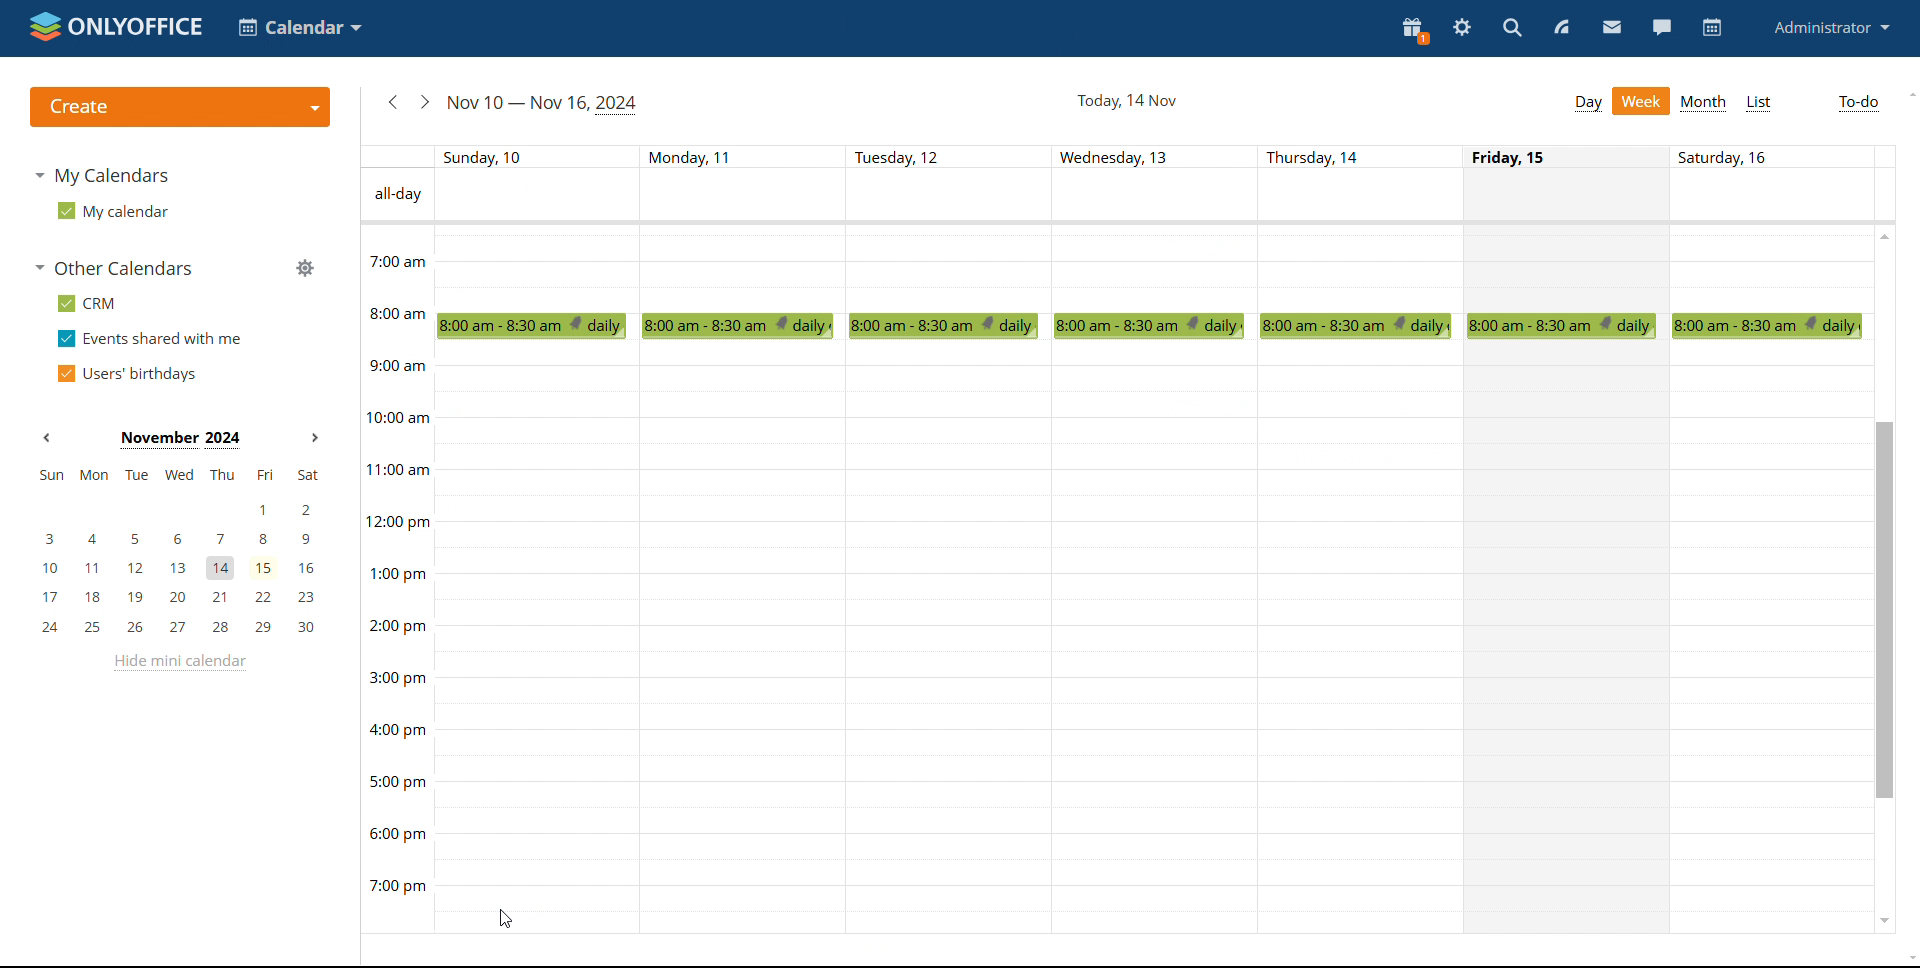  Describe the element at coordinates (1908, 94) in the screenshot. I see `scroll up` at that location.